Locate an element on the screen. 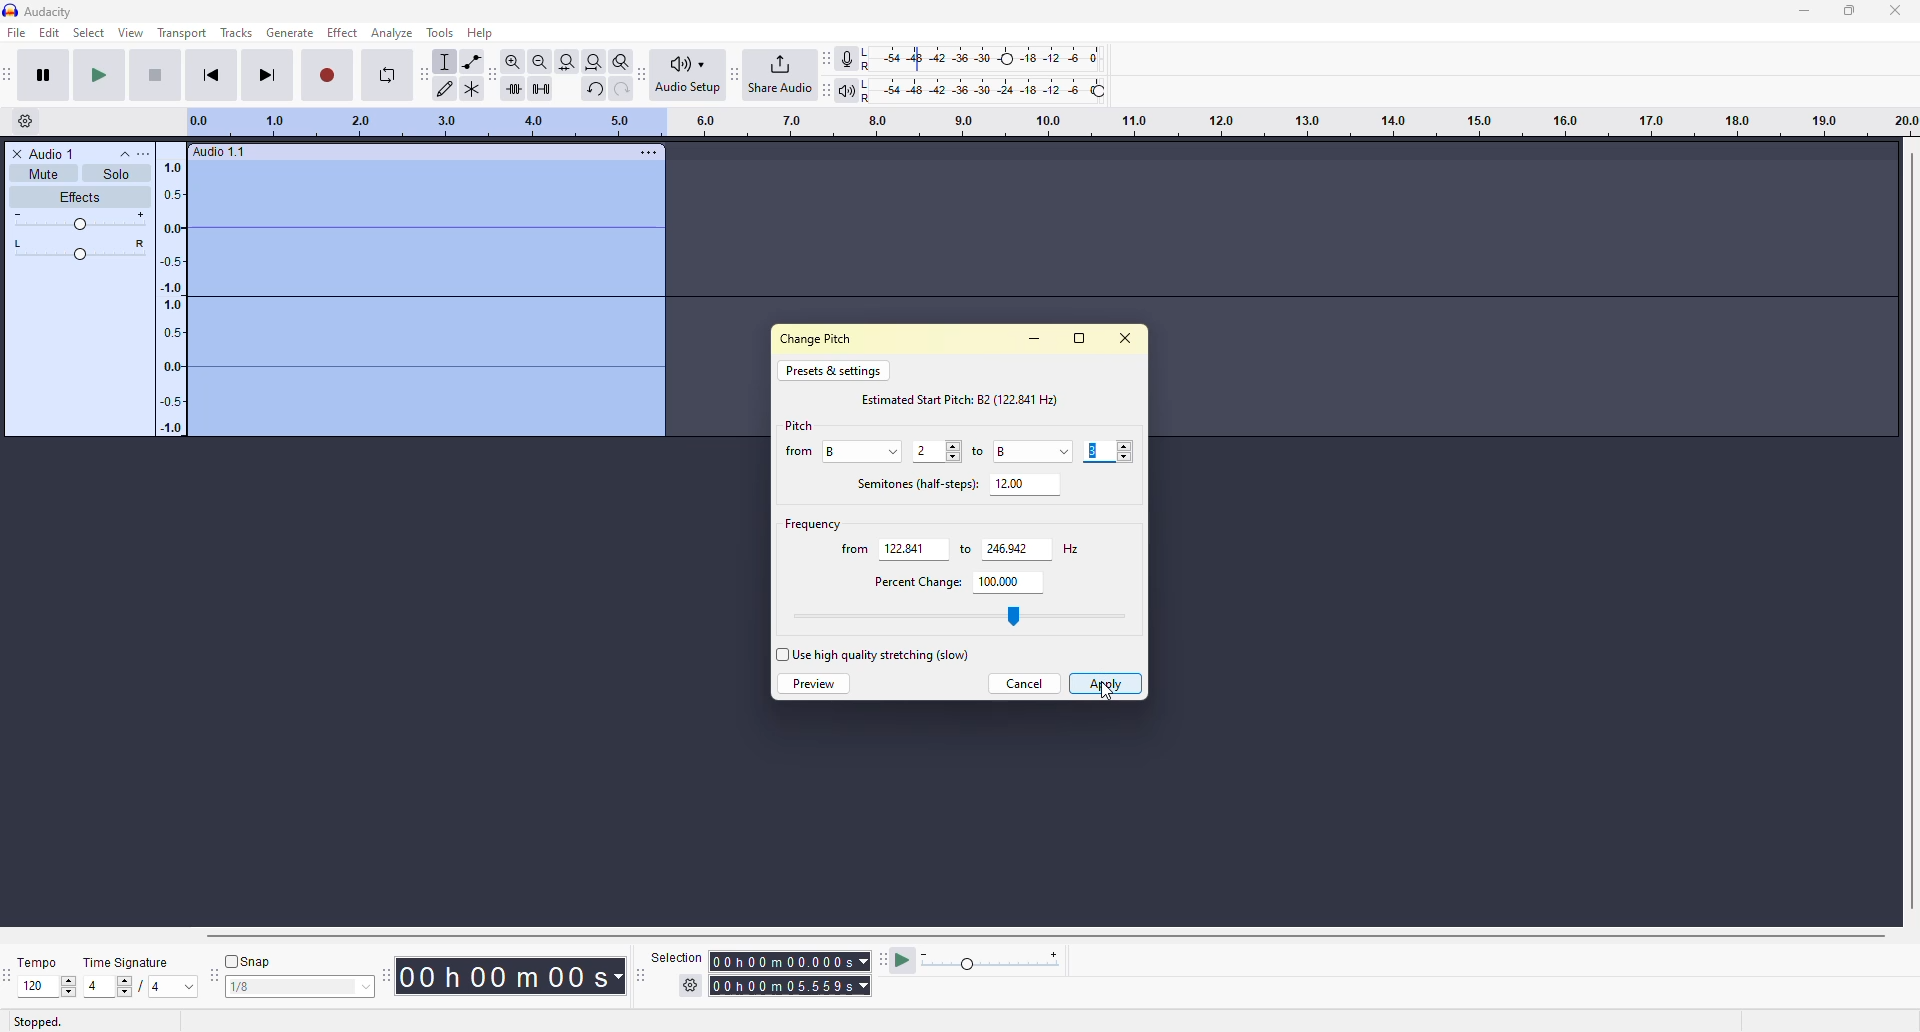  share audio is located at coordinates (780, 74).